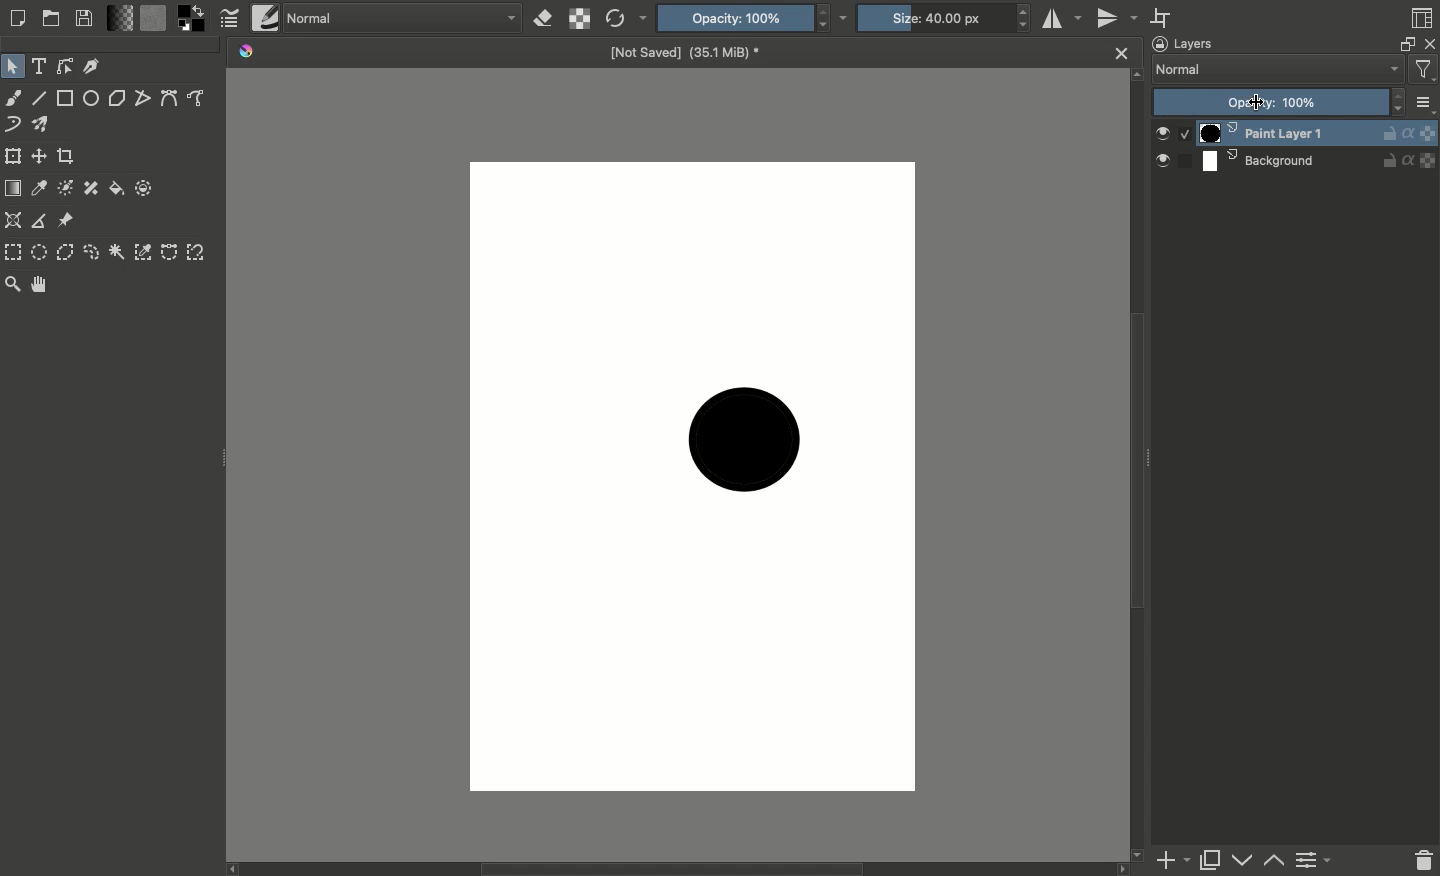 The image size is (1440, 876). What do you see at coordinates (169, 254) in the screenshot?
I see `Bezier curve selection tool` at bounding box center [169, 254].